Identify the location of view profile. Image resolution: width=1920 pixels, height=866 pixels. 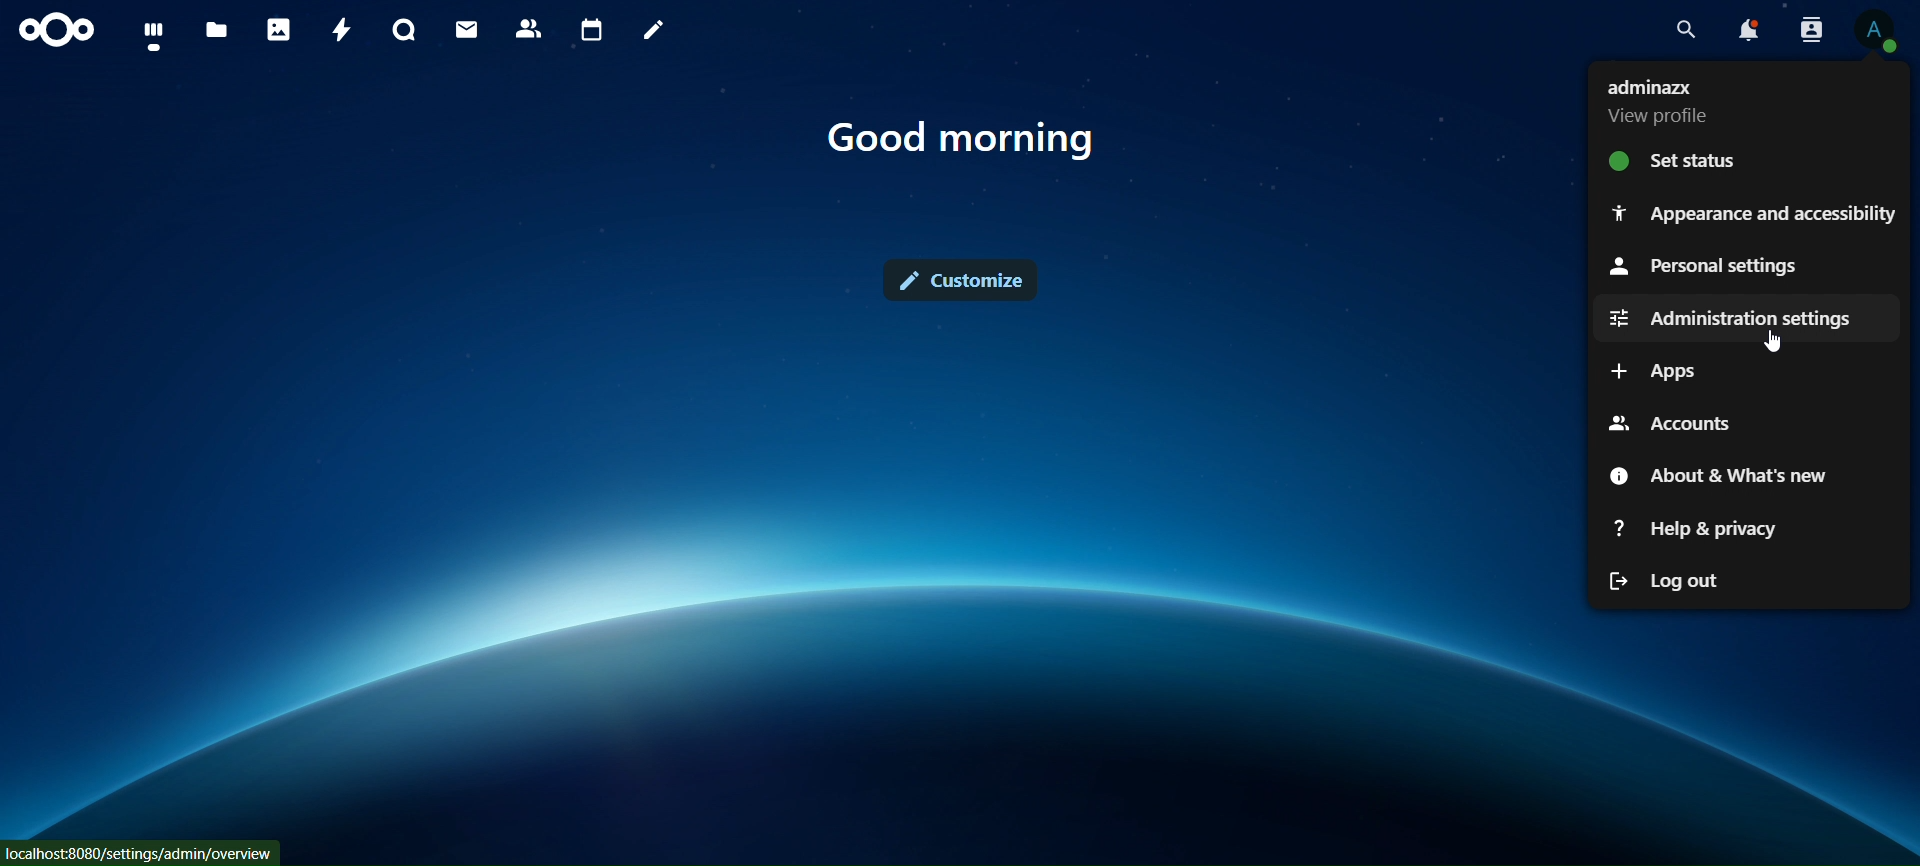
(1876, 33).